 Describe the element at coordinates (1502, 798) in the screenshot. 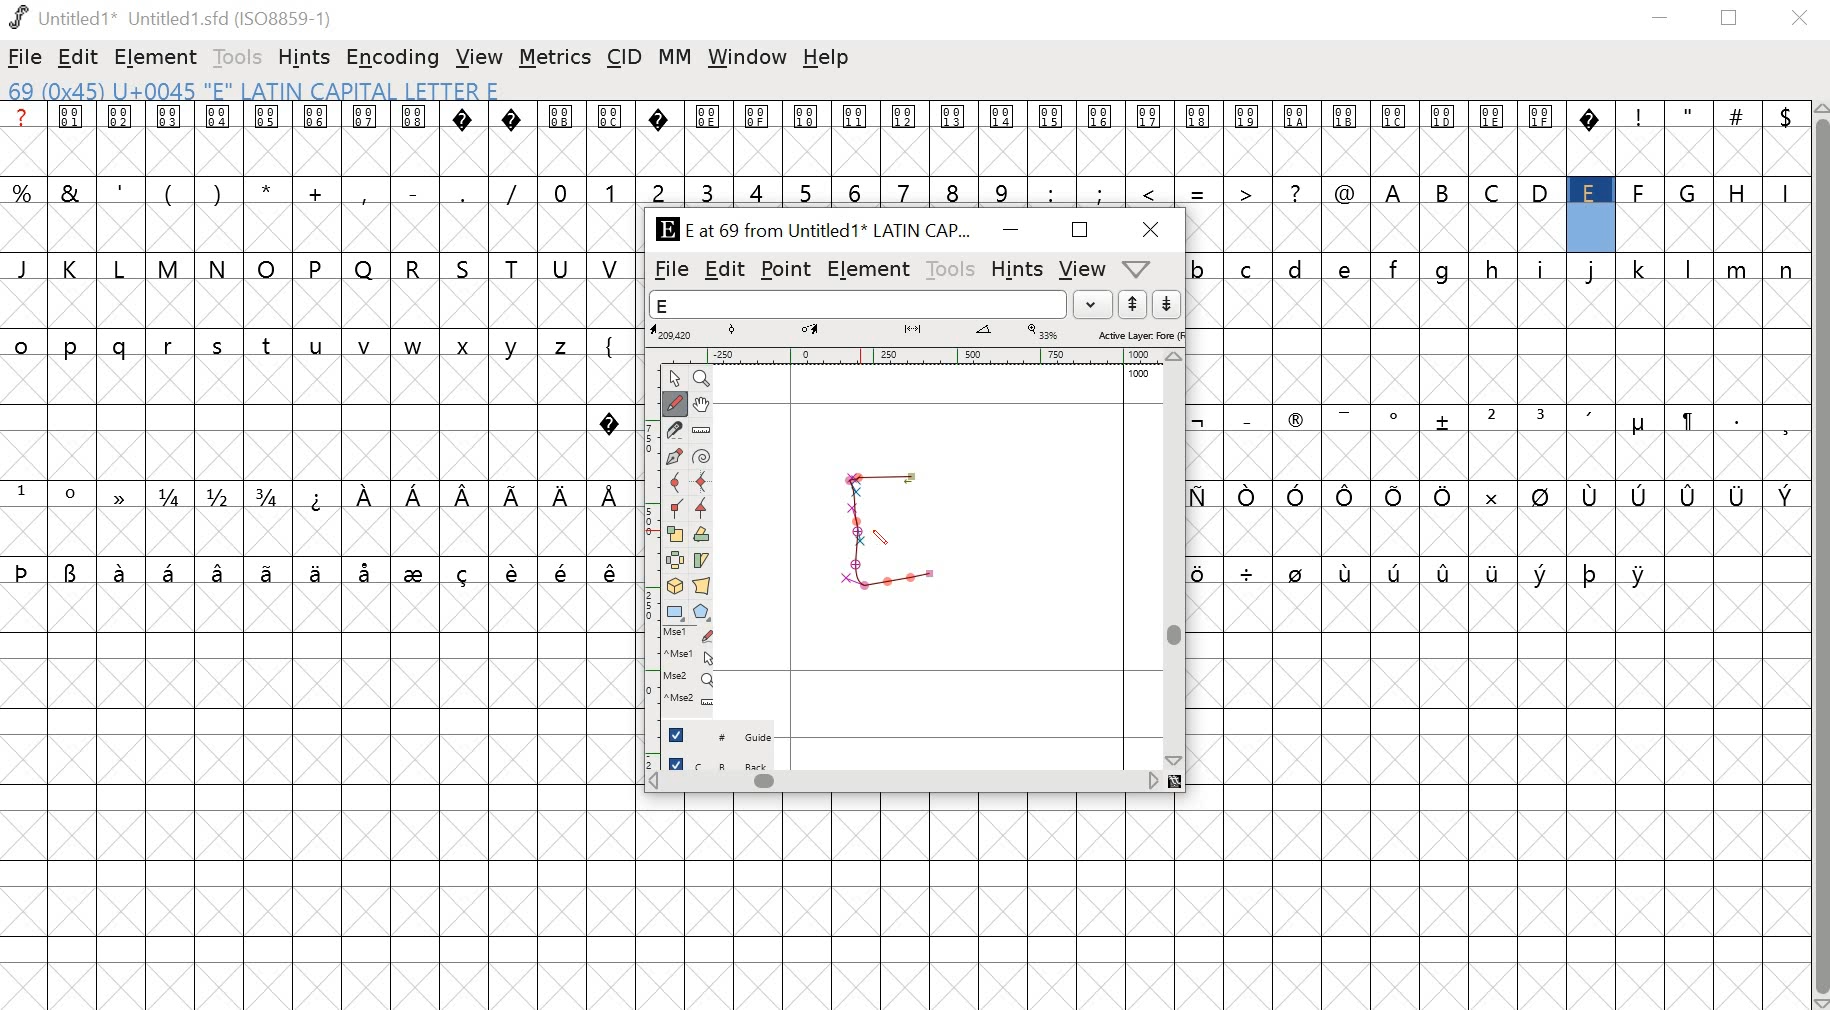

I see `empty cells` at that location.